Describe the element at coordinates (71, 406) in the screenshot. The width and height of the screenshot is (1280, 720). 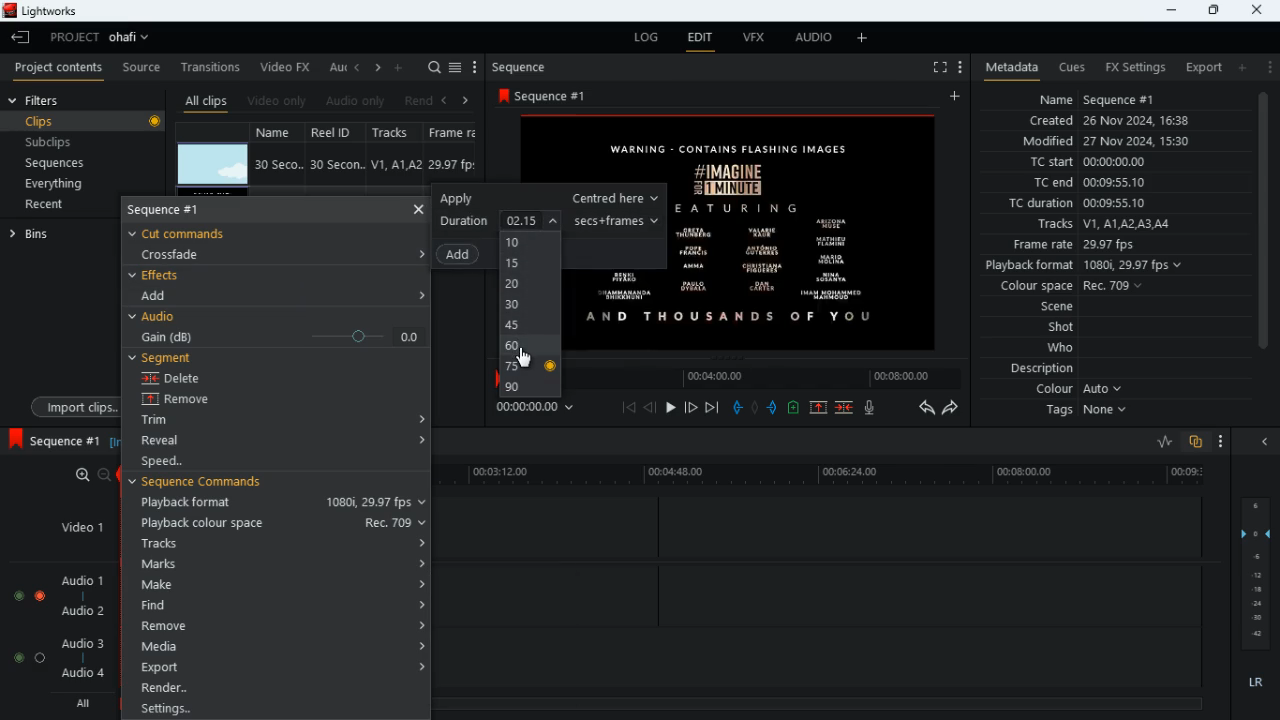
I see `import clips` at that location.